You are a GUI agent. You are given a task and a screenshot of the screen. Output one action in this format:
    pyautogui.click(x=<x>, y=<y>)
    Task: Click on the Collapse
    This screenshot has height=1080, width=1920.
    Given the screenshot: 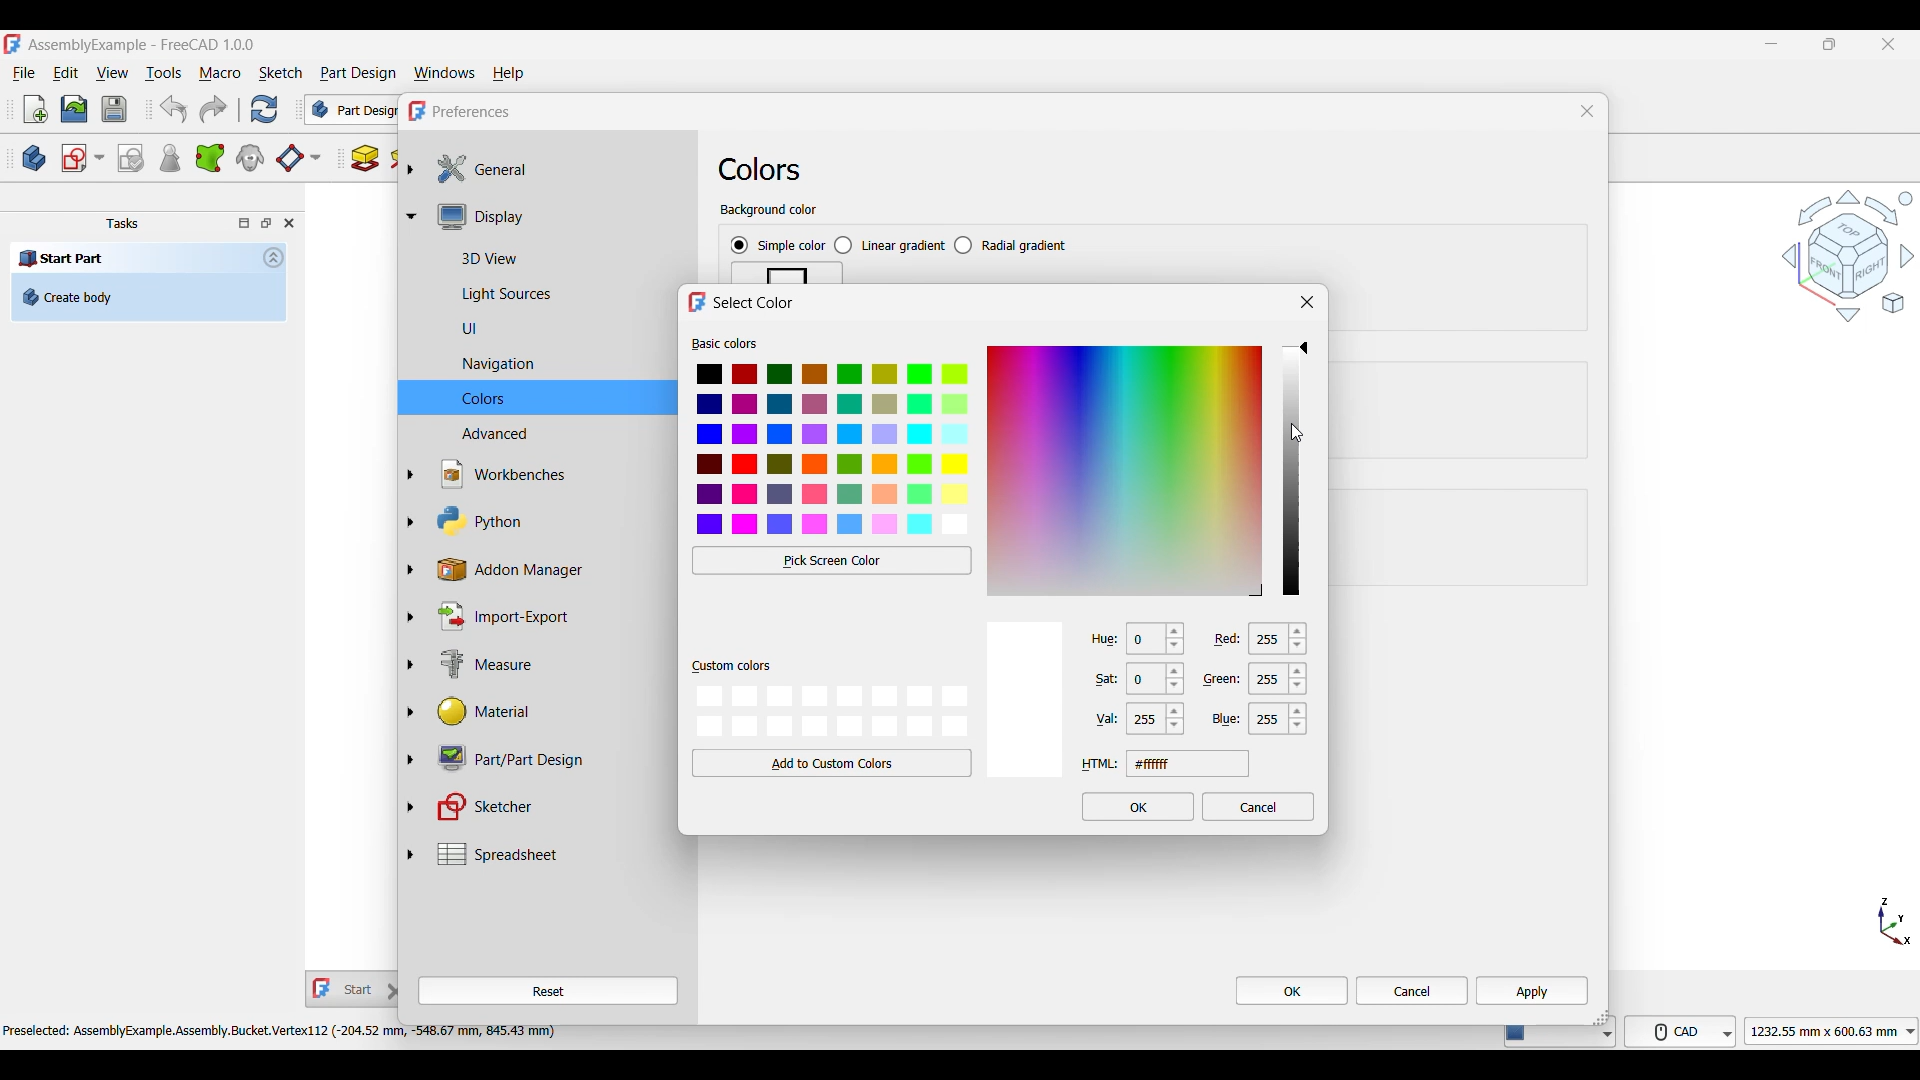 What is the action you would take?
    pyautogui.click(x=274, y=257)
    